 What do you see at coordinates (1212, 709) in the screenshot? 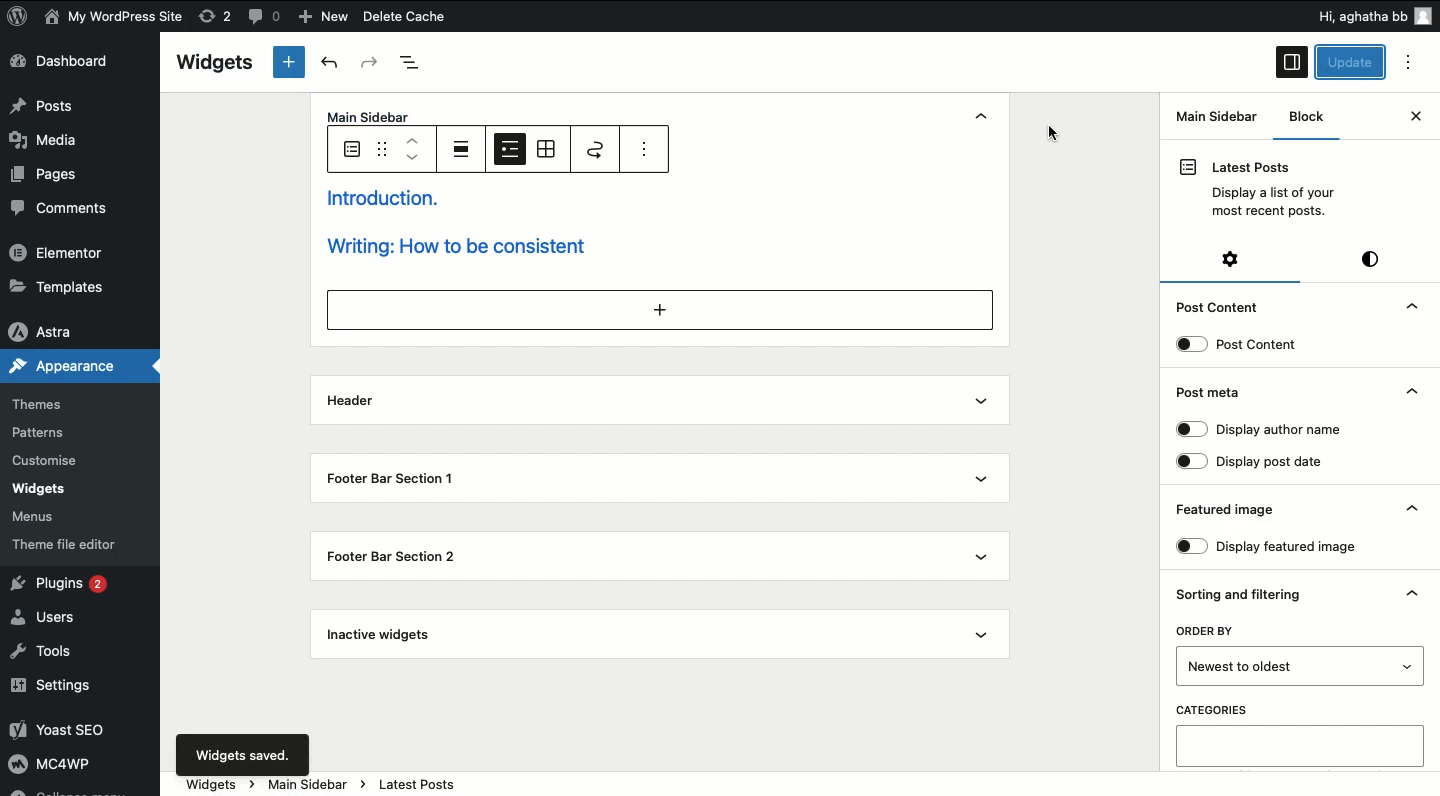
I see `CATEGORIES` at bounding box center [1212, 709].